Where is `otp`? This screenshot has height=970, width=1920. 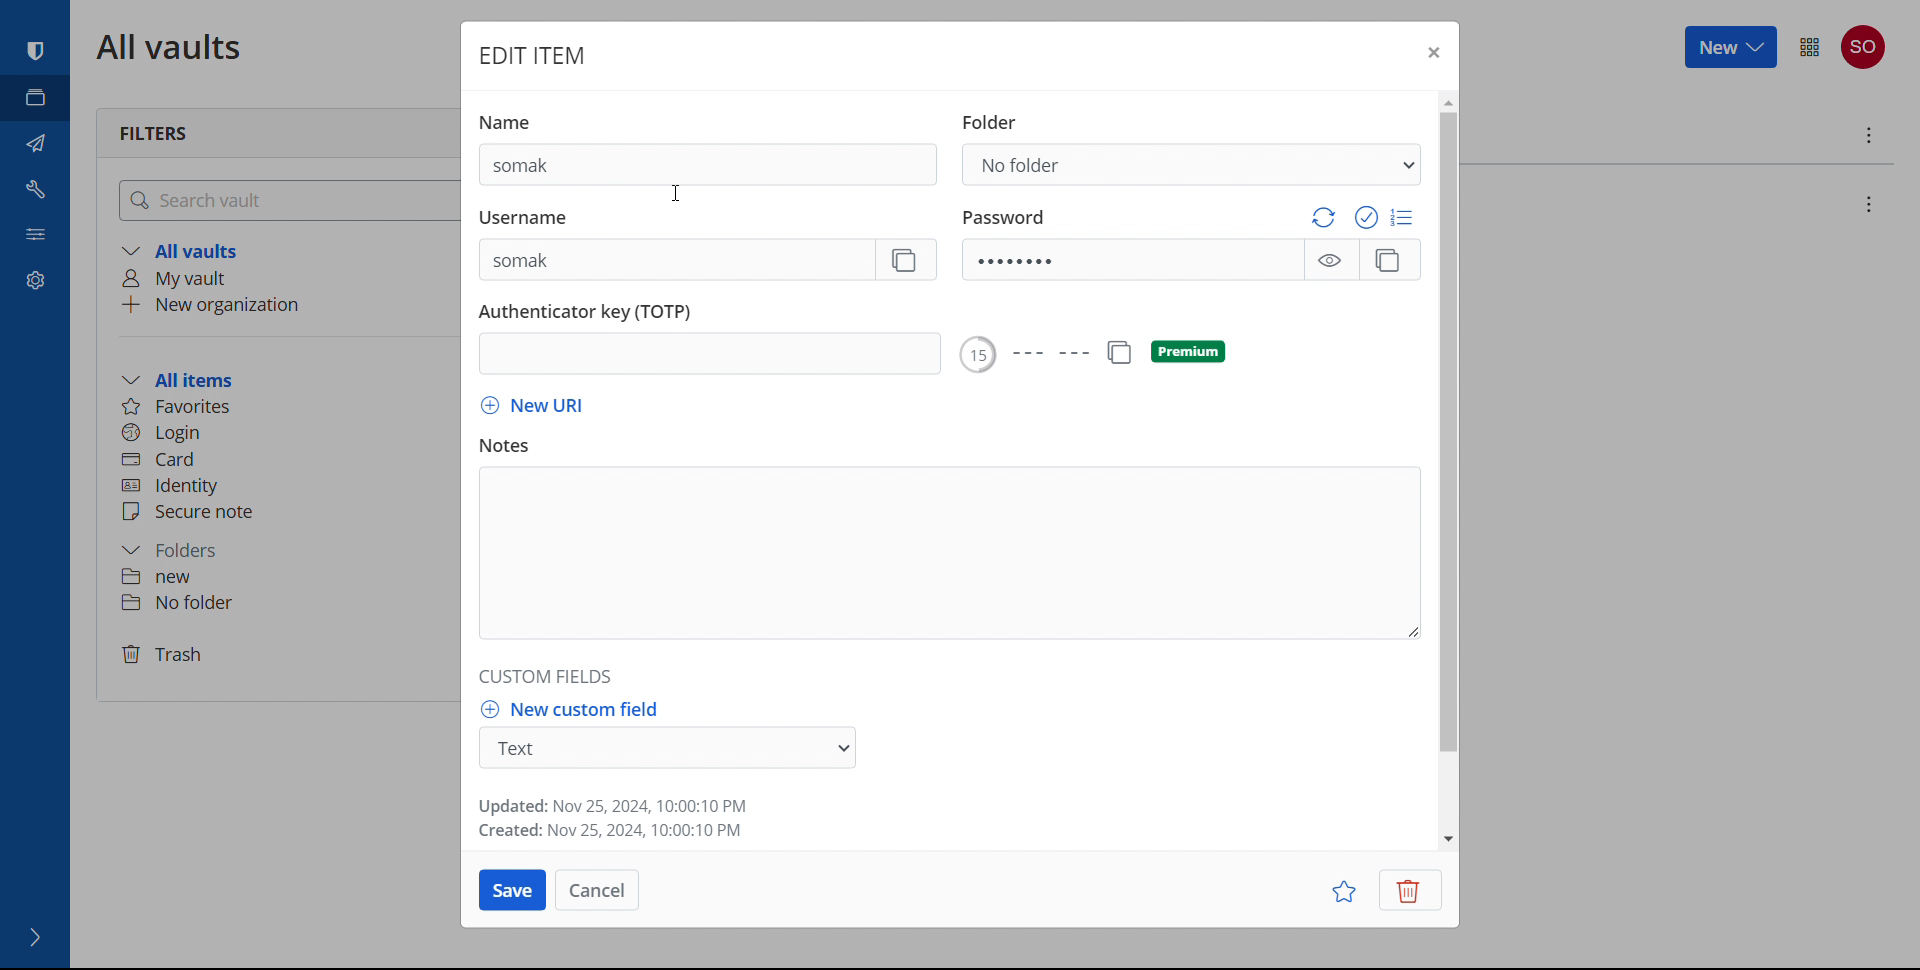
otp is located at coordinates (598, 311).